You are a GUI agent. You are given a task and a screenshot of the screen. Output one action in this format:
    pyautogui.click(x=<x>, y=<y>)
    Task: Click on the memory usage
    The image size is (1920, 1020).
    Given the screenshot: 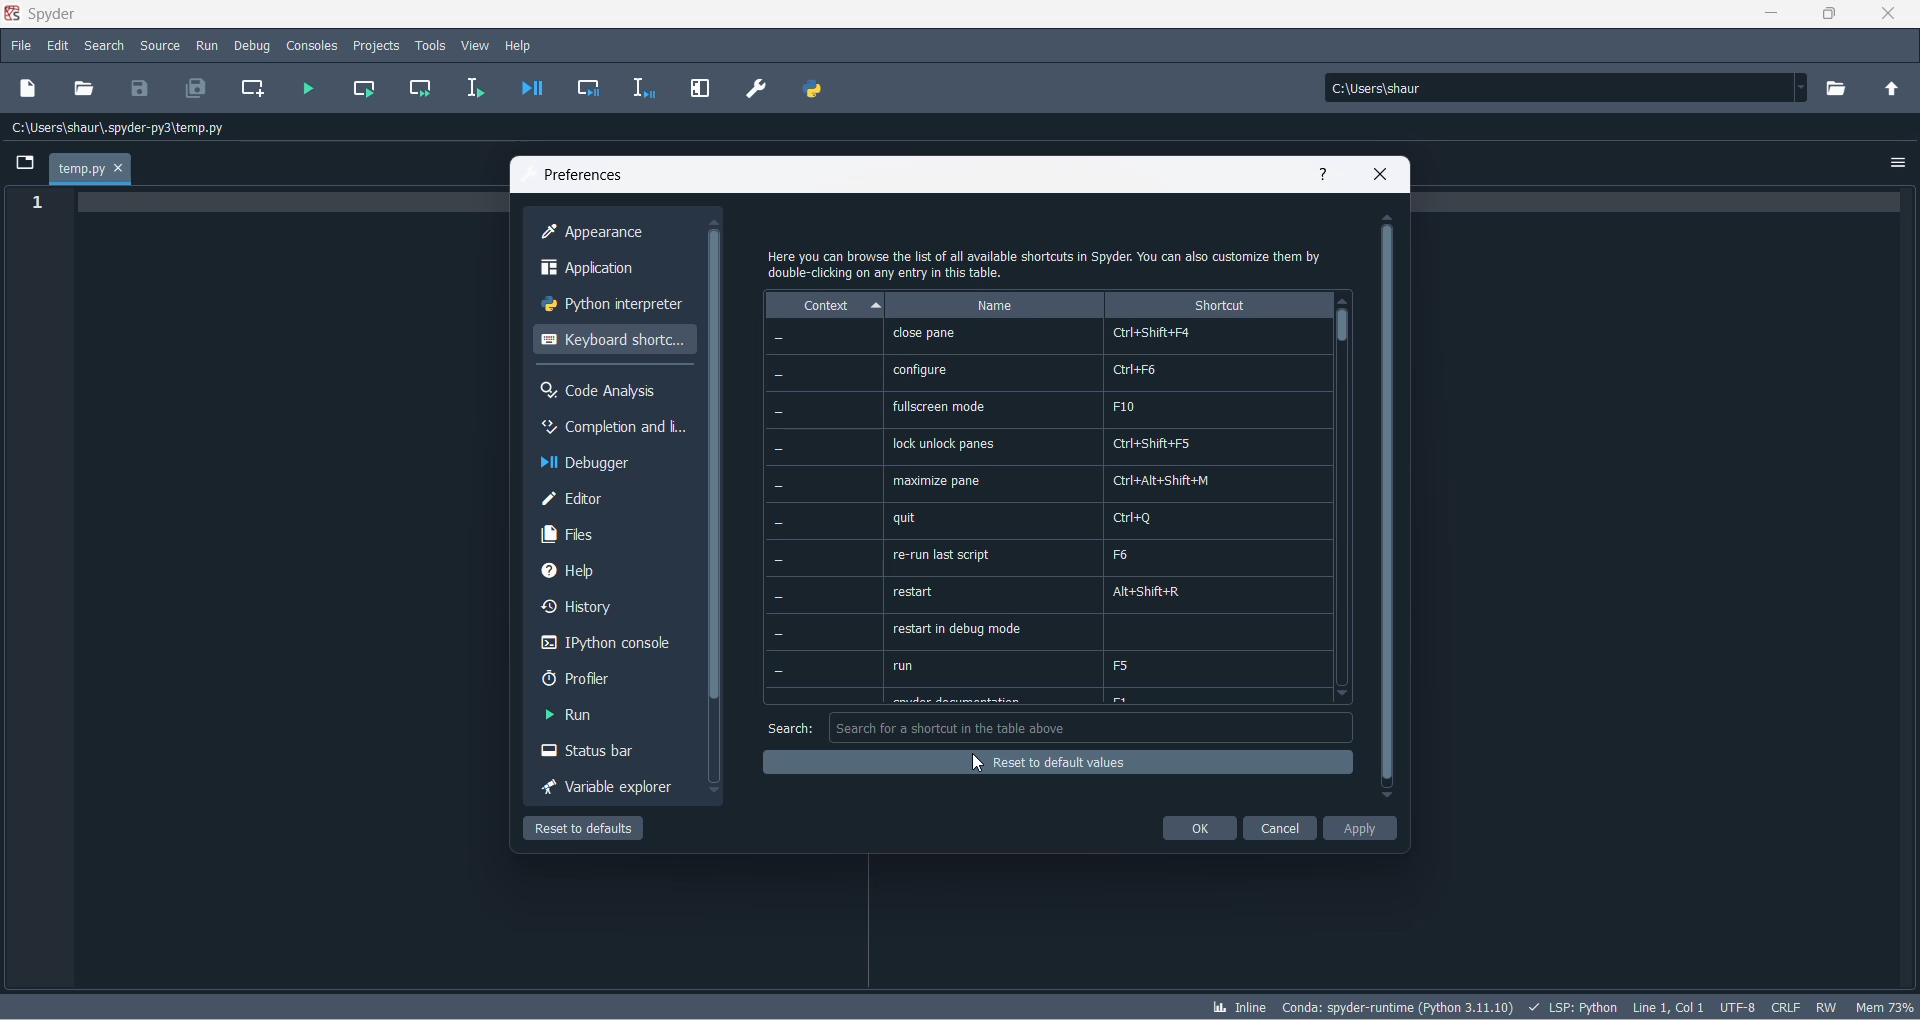 What is the action you would take?
    pyautogui.click(x=1884, y=1005)
    